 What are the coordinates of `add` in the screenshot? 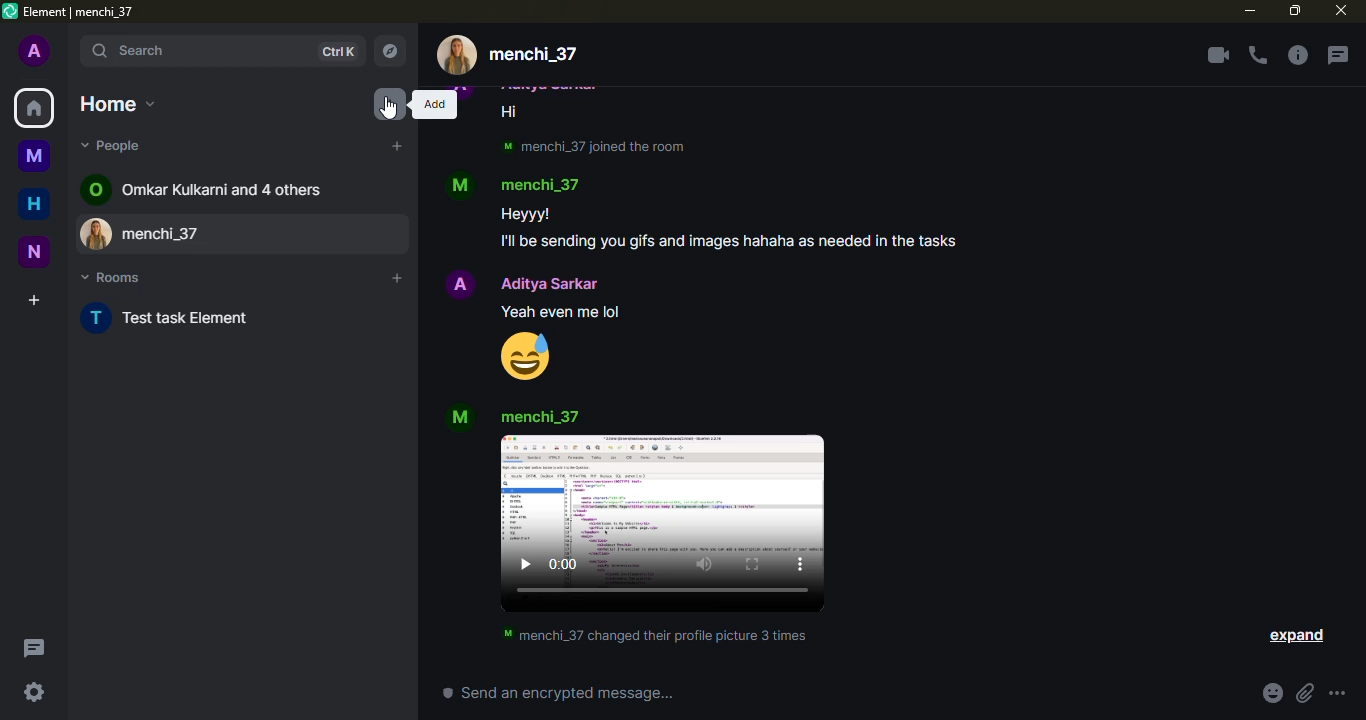 It's located at (397, 146).